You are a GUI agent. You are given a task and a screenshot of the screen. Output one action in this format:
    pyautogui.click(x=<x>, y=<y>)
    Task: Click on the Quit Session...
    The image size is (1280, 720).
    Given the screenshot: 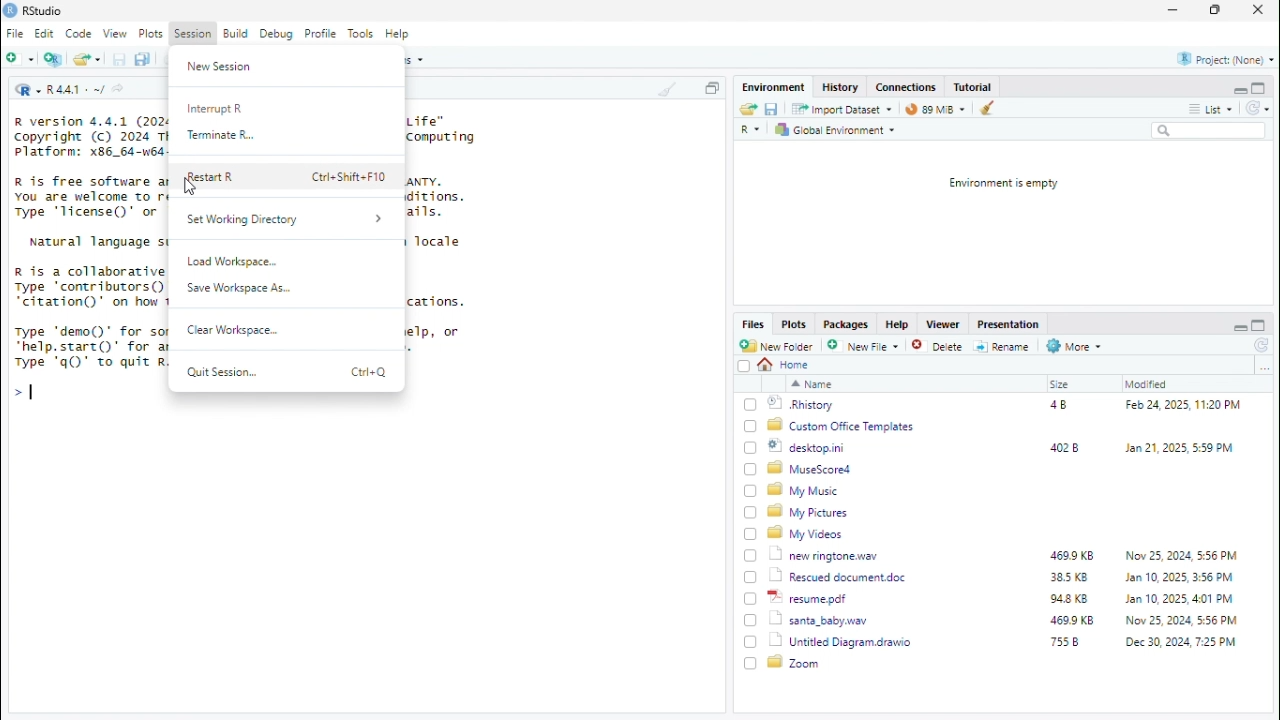 What is the action you would take?
    pyautogui.click(x=220, y=371)
    